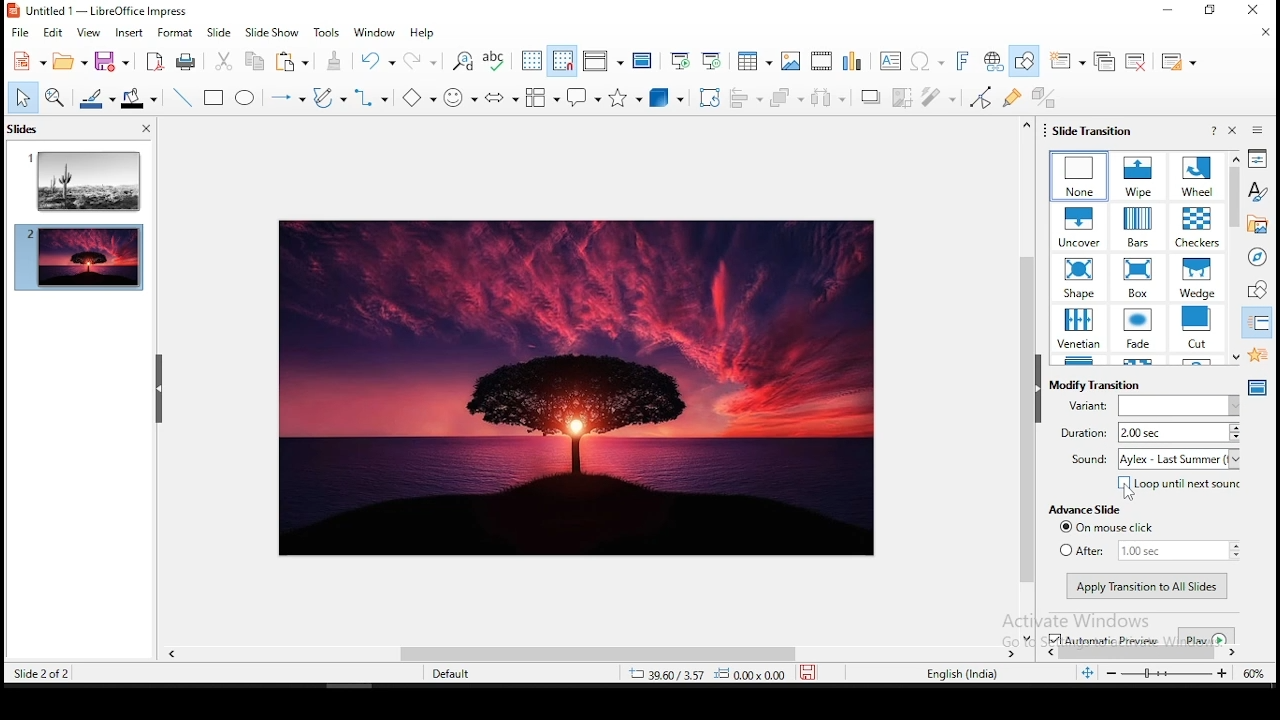 This screenshot has height=720, width=1280. Describe the element at coordinates (81, 182) in the screenshot. I see `slide 1` at that location.